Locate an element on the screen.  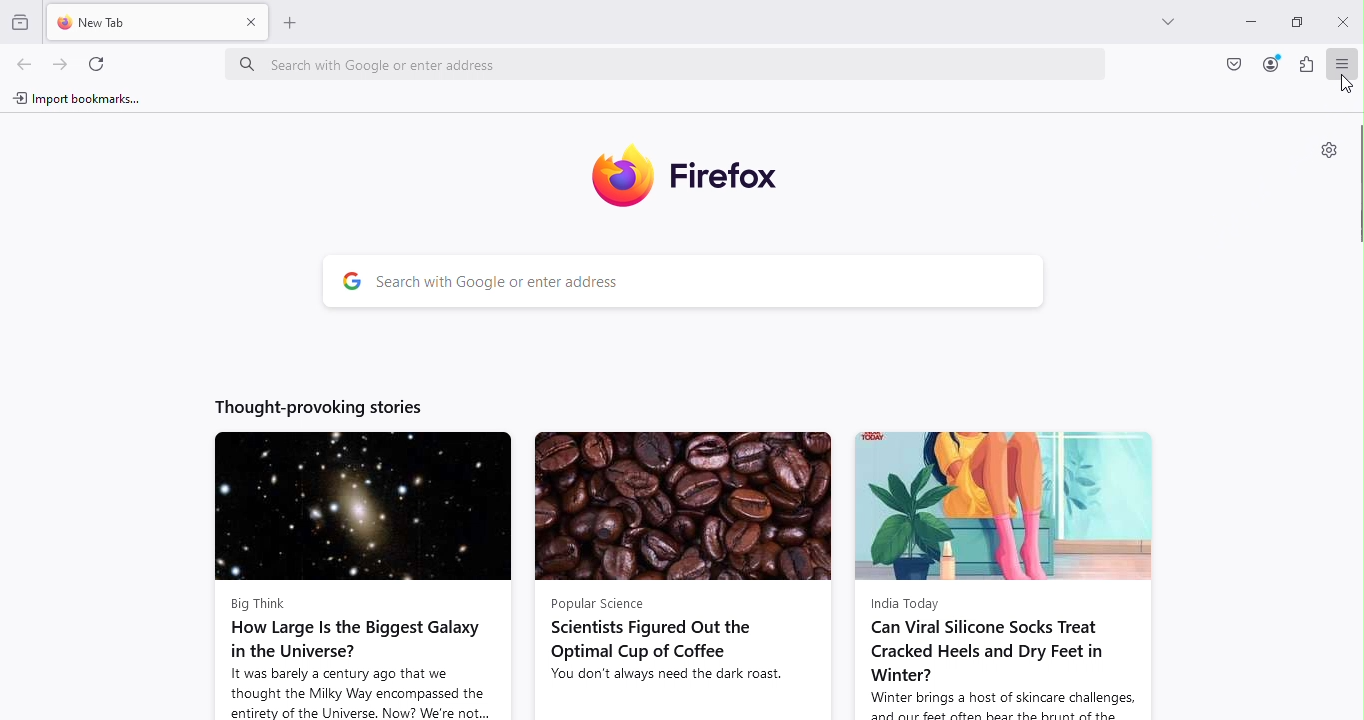
Personalize new tab is located at coordinates (1328, 148).